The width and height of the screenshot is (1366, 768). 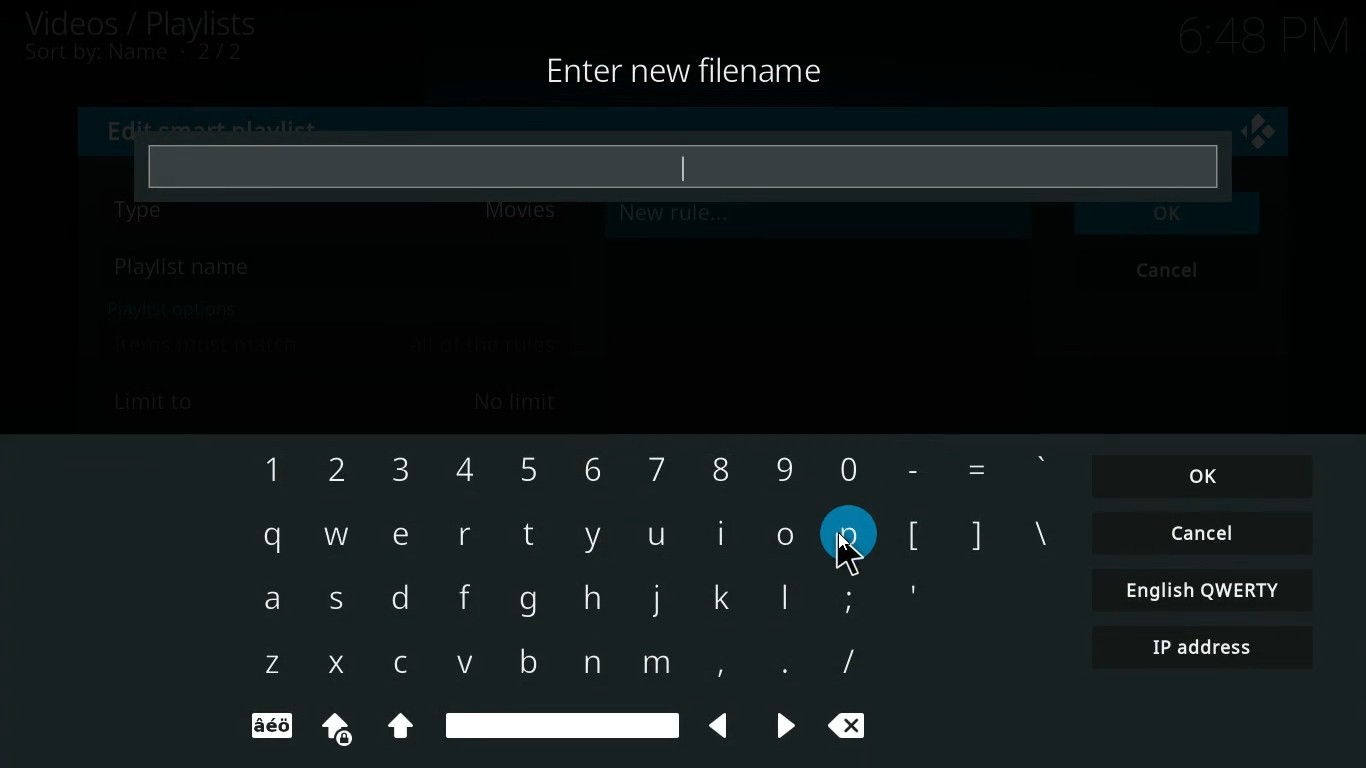 What do you see at coordinates (657, 599) in the screenshot?
I see `j` at bounding box center [657, 599].